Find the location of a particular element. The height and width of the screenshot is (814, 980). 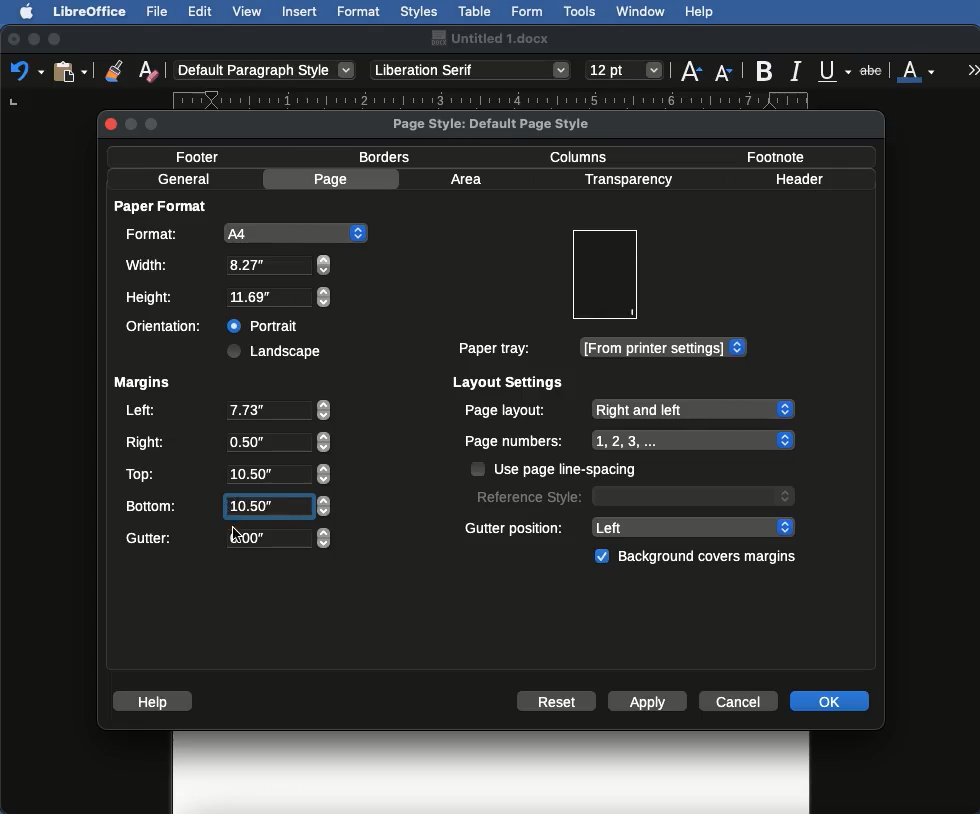

Header is located at coordinates (799, 179).